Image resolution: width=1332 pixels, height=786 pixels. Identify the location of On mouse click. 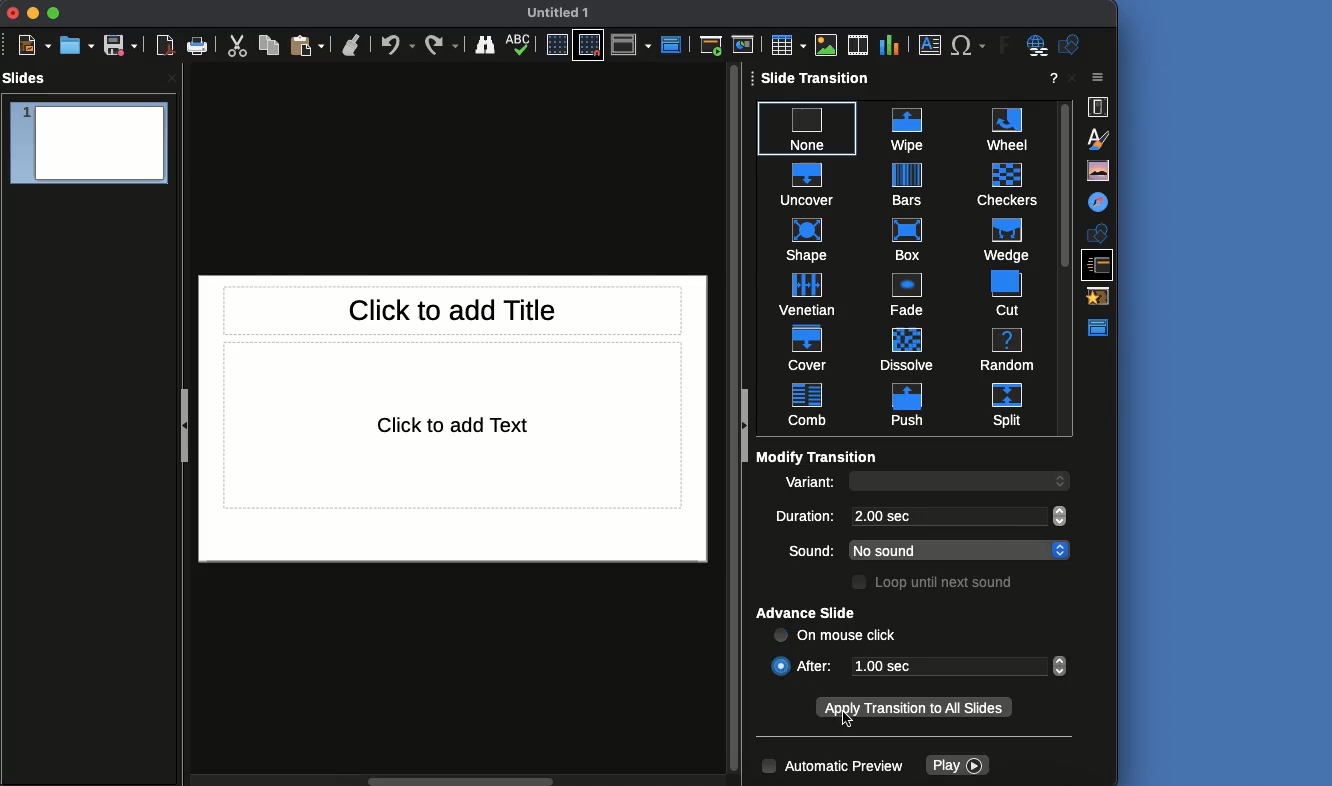
(837, 637).